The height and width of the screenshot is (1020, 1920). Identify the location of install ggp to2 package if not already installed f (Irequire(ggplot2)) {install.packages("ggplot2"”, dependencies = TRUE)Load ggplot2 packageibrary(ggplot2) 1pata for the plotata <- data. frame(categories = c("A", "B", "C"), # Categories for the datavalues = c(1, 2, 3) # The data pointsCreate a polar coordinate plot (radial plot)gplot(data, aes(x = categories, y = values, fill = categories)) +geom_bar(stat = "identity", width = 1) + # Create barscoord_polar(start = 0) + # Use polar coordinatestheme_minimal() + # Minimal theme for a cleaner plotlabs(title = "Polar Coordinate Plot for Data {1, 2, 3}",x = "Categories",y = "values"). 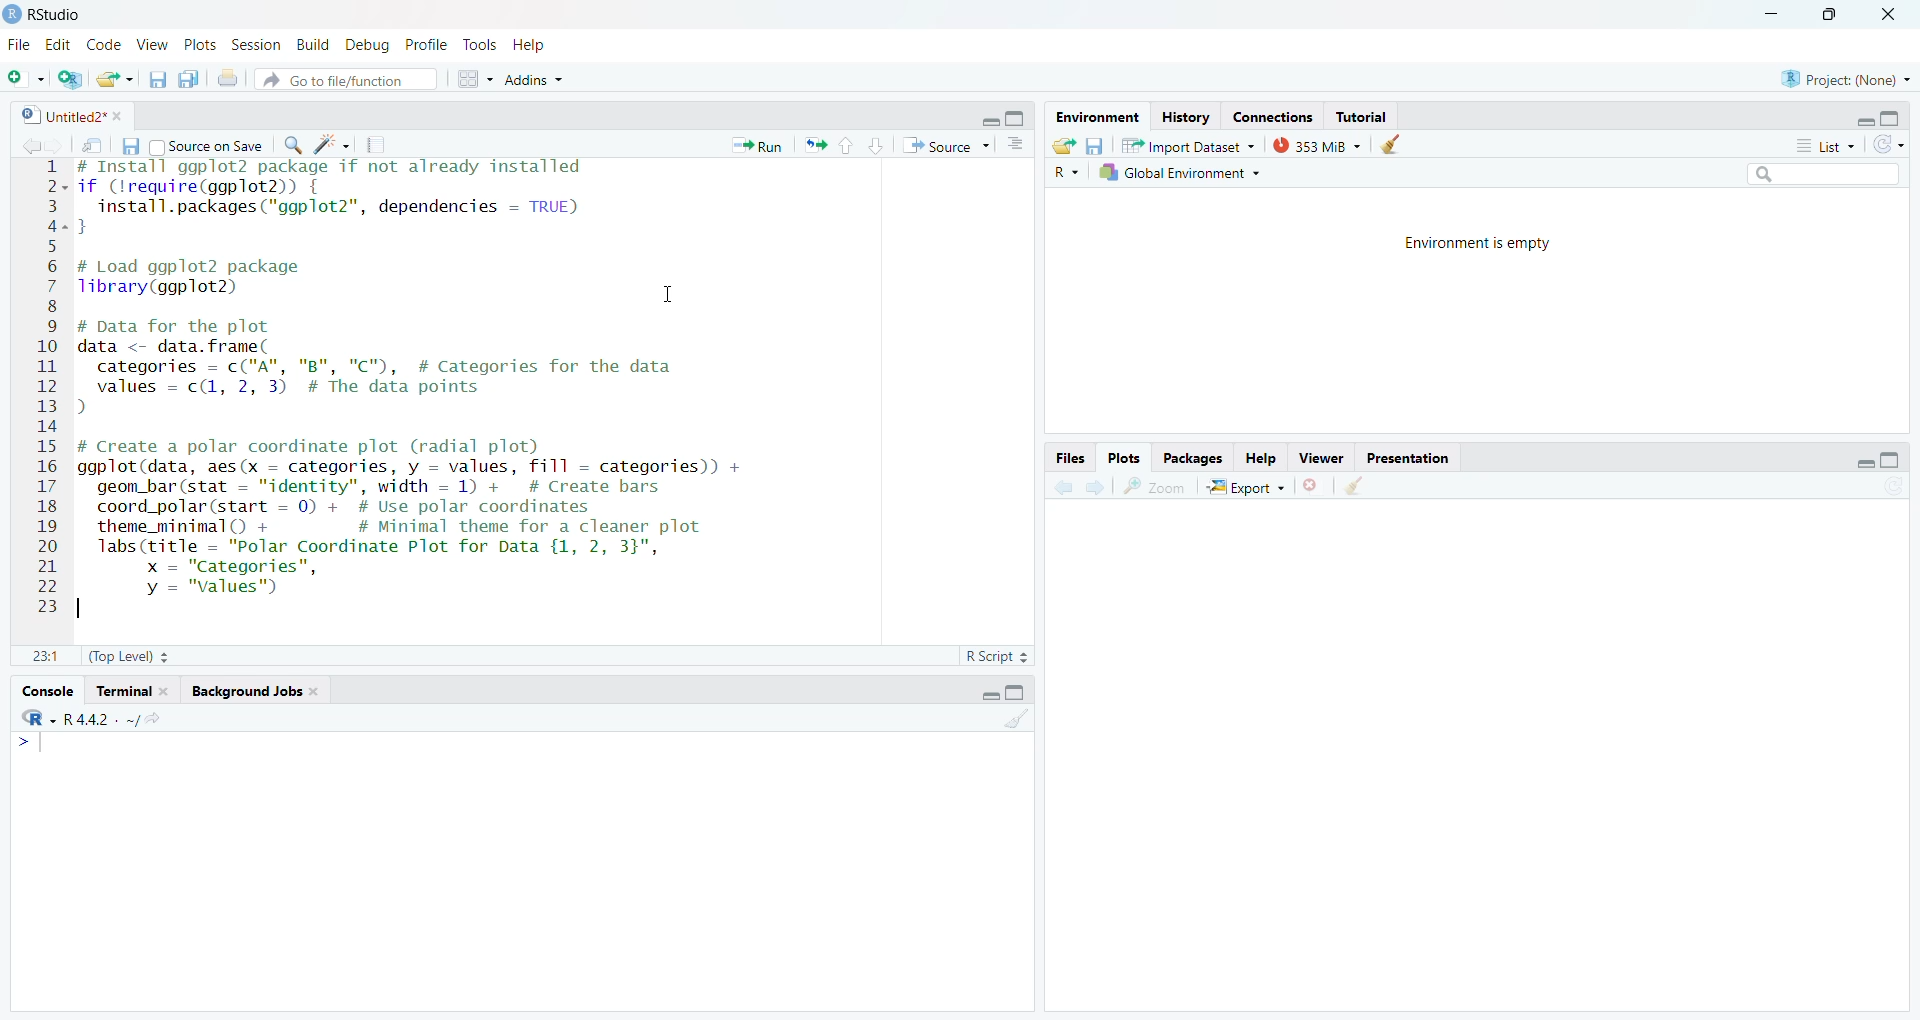
(458, 377).